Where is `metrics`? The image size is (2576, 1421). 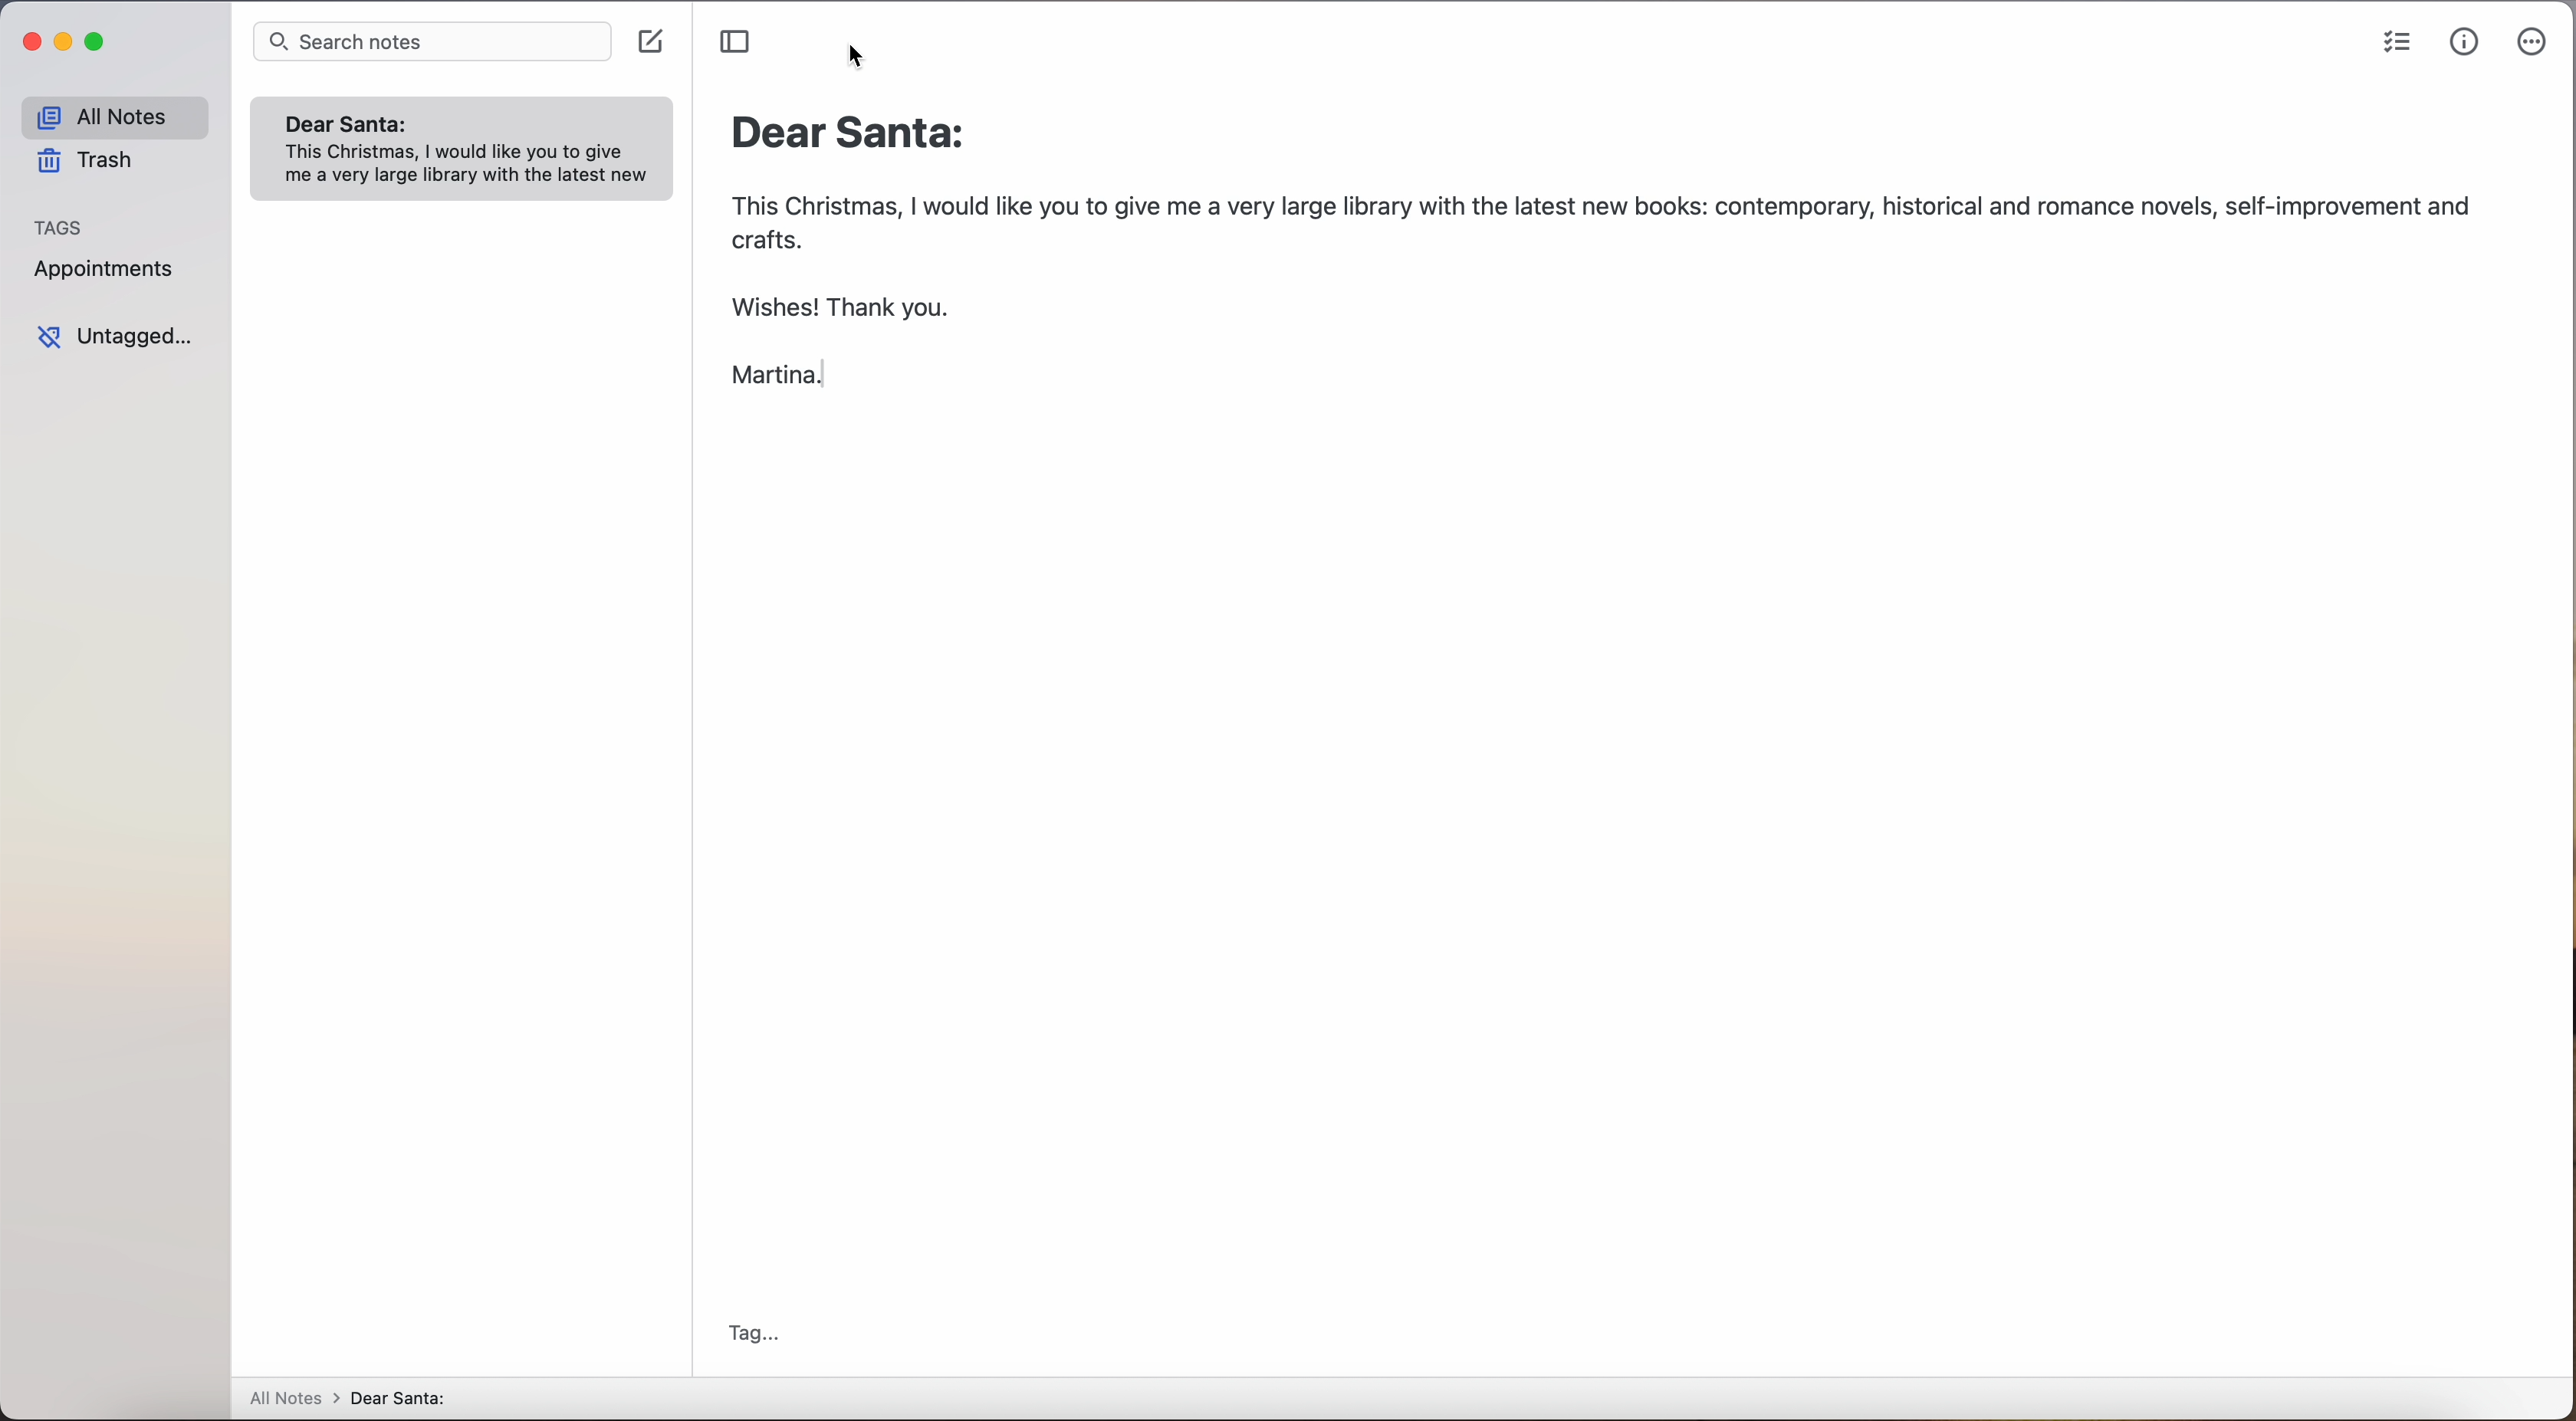
metrics is located at coordinates (2466, 42).